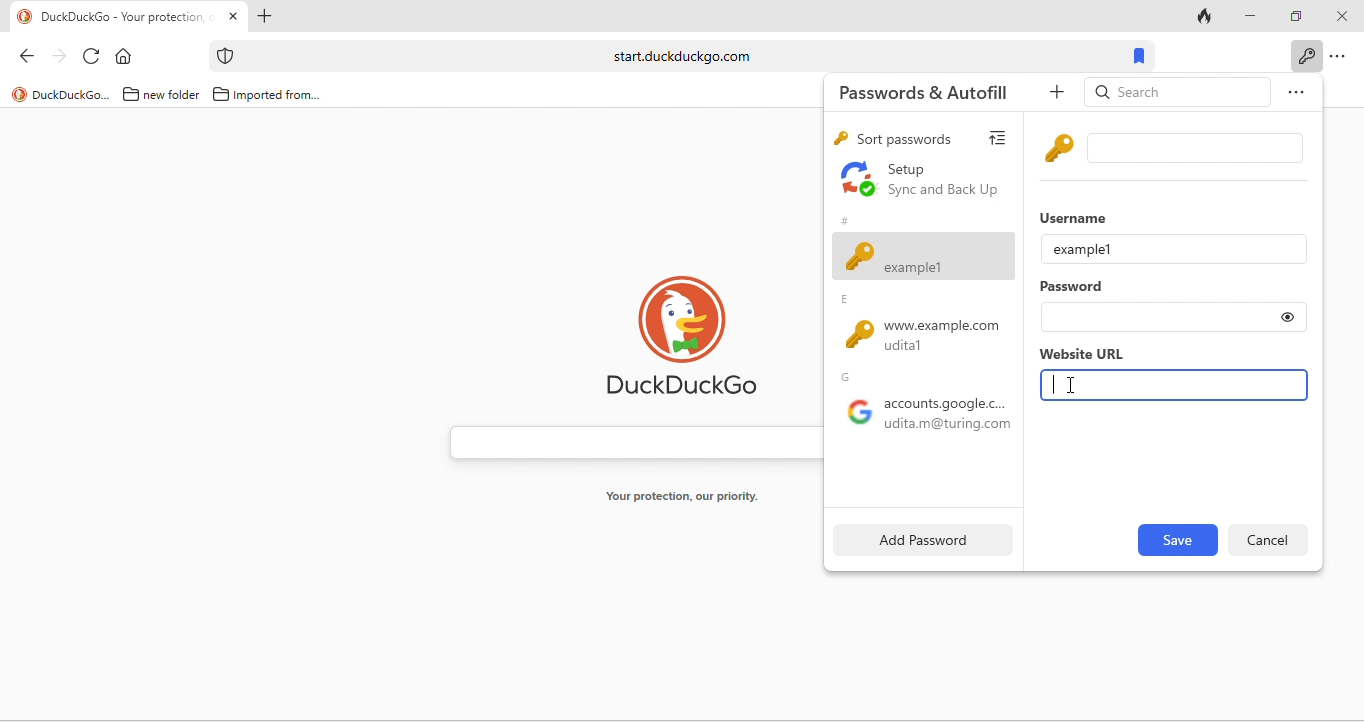 The width and height of the screenshot is (1364, 722). Describe the element at coordinates (930, 337) in the screenshot. I see `www.example.com` at that location.